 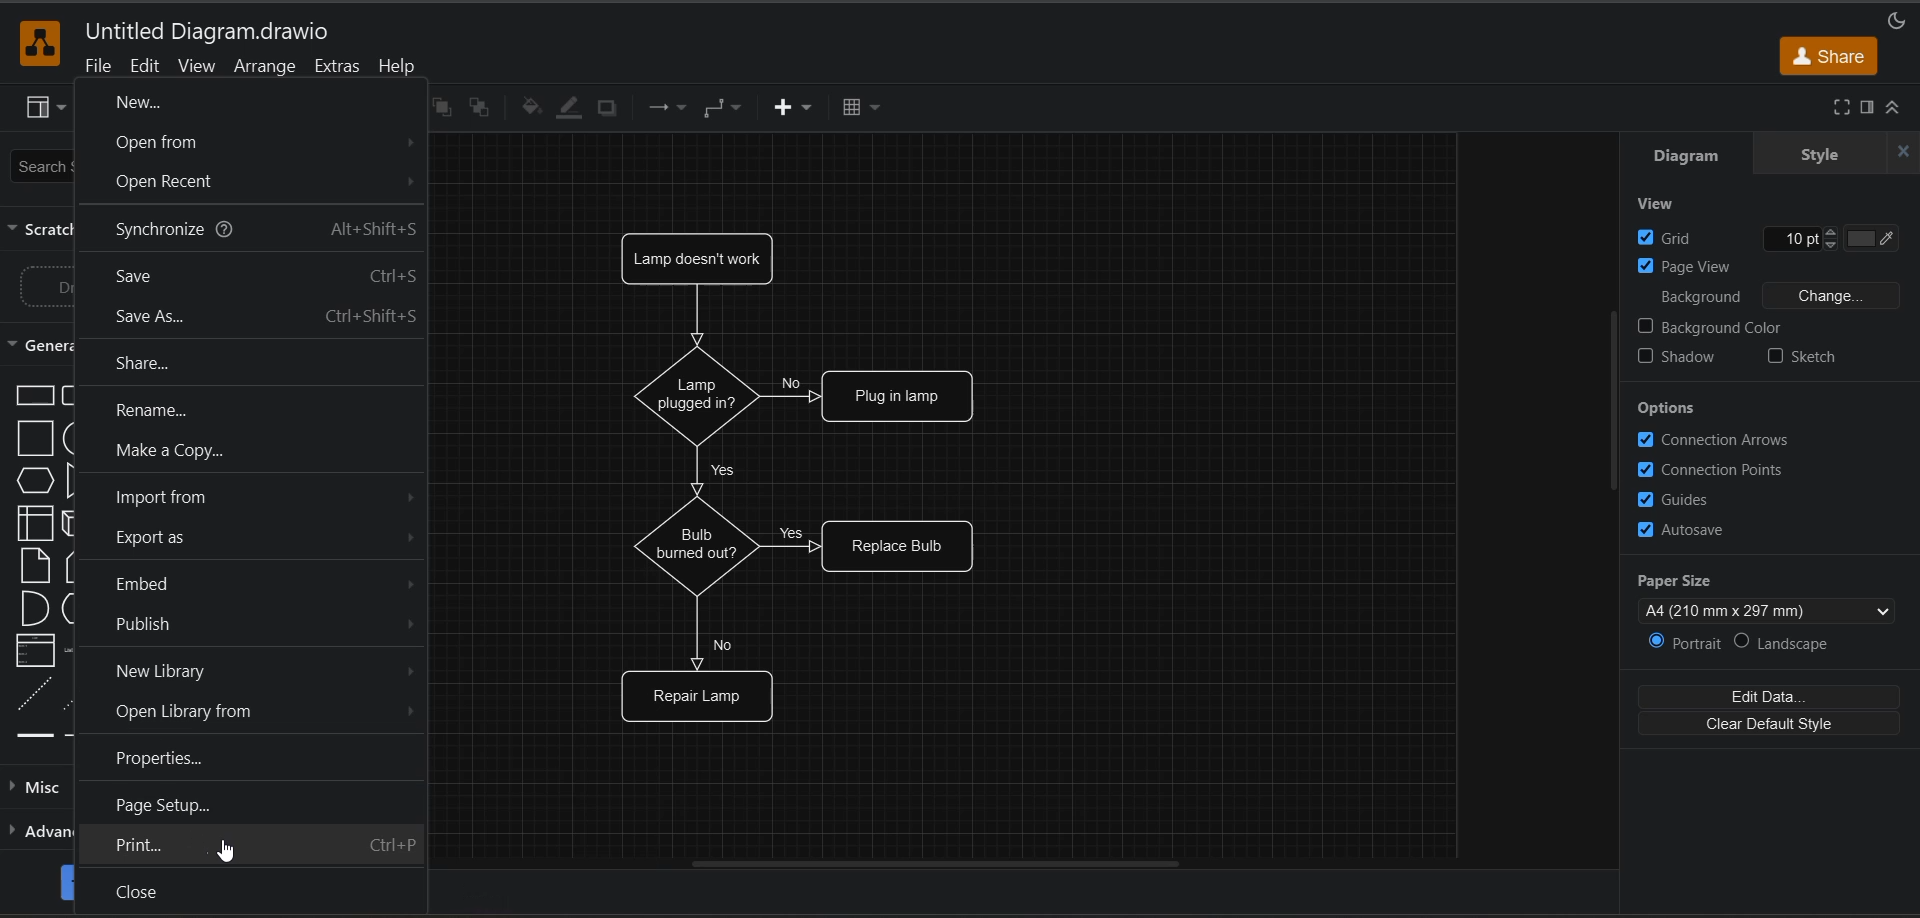 I want to click on page view, so click(x=1699, y=266).